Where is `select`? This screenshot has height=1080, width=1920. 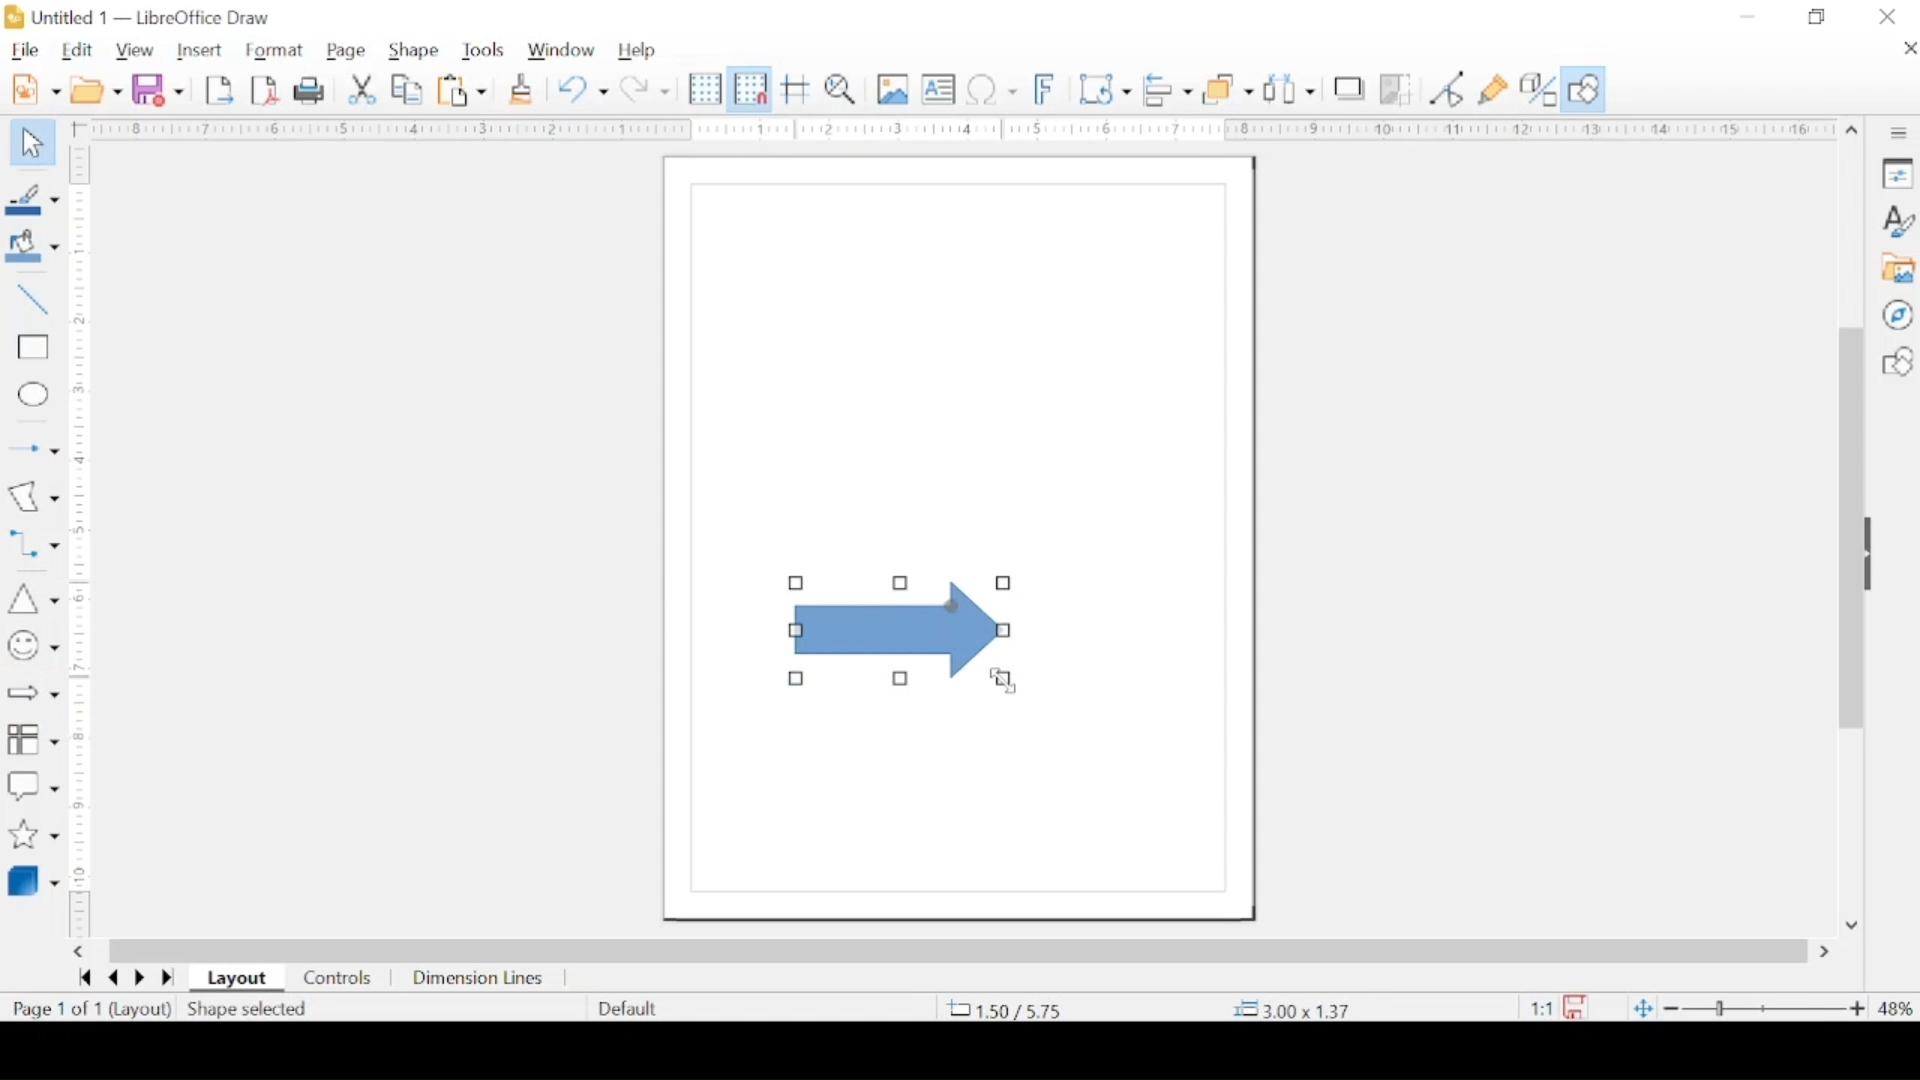 select is located at coordinates (32, 143).